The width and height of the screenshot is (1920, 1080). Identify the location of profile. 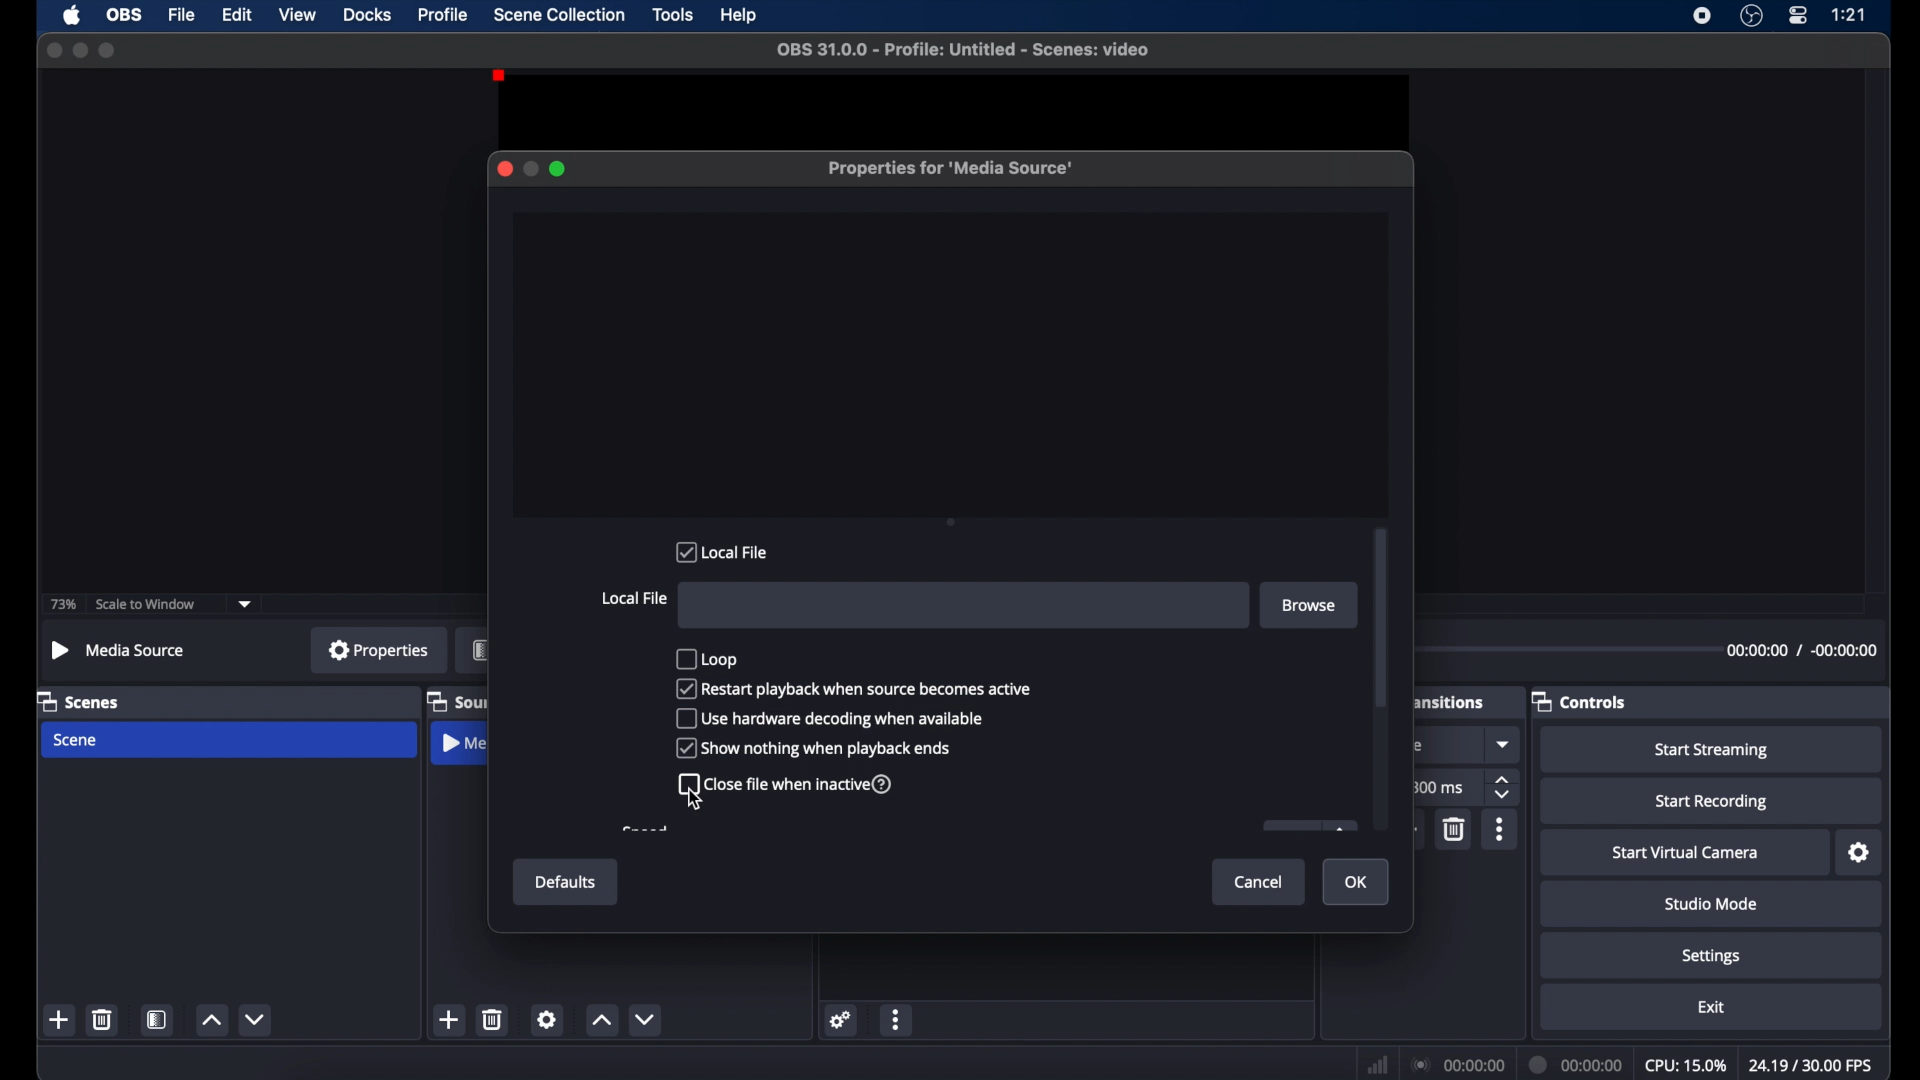
(444, 15).